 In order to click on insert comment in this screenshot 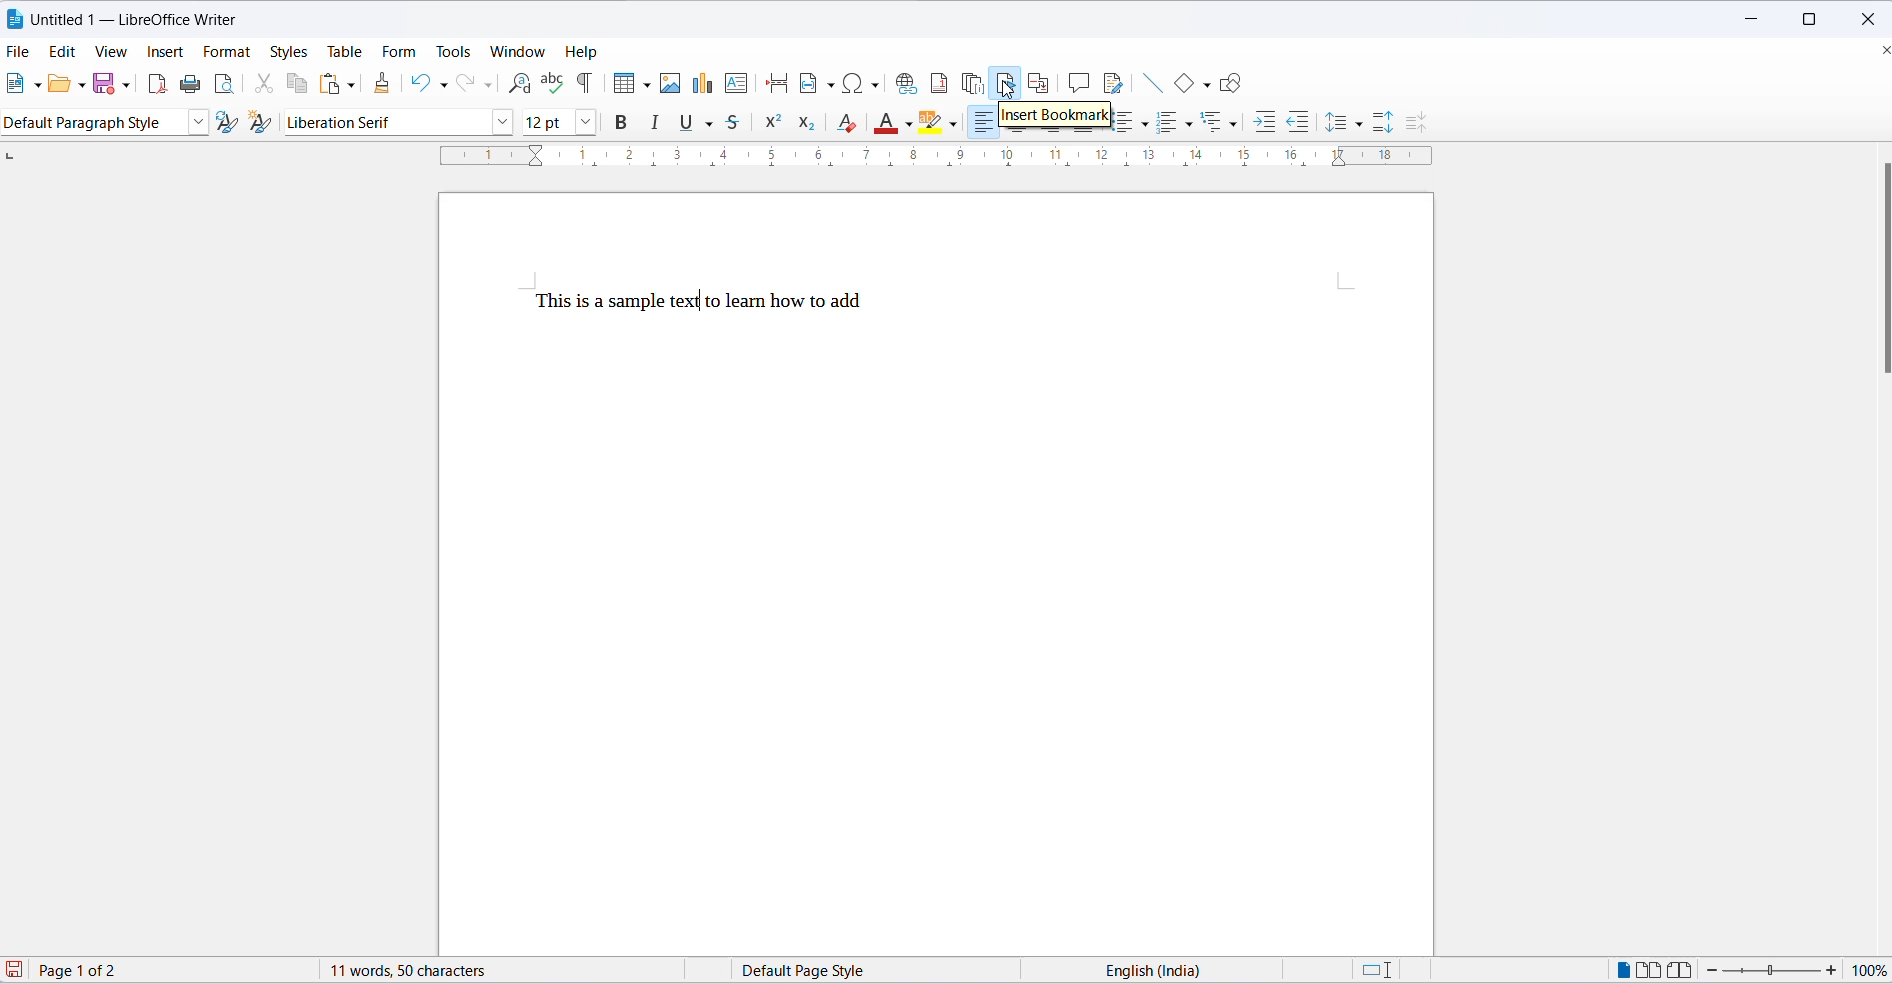, I will do `click(1078, 83)`.